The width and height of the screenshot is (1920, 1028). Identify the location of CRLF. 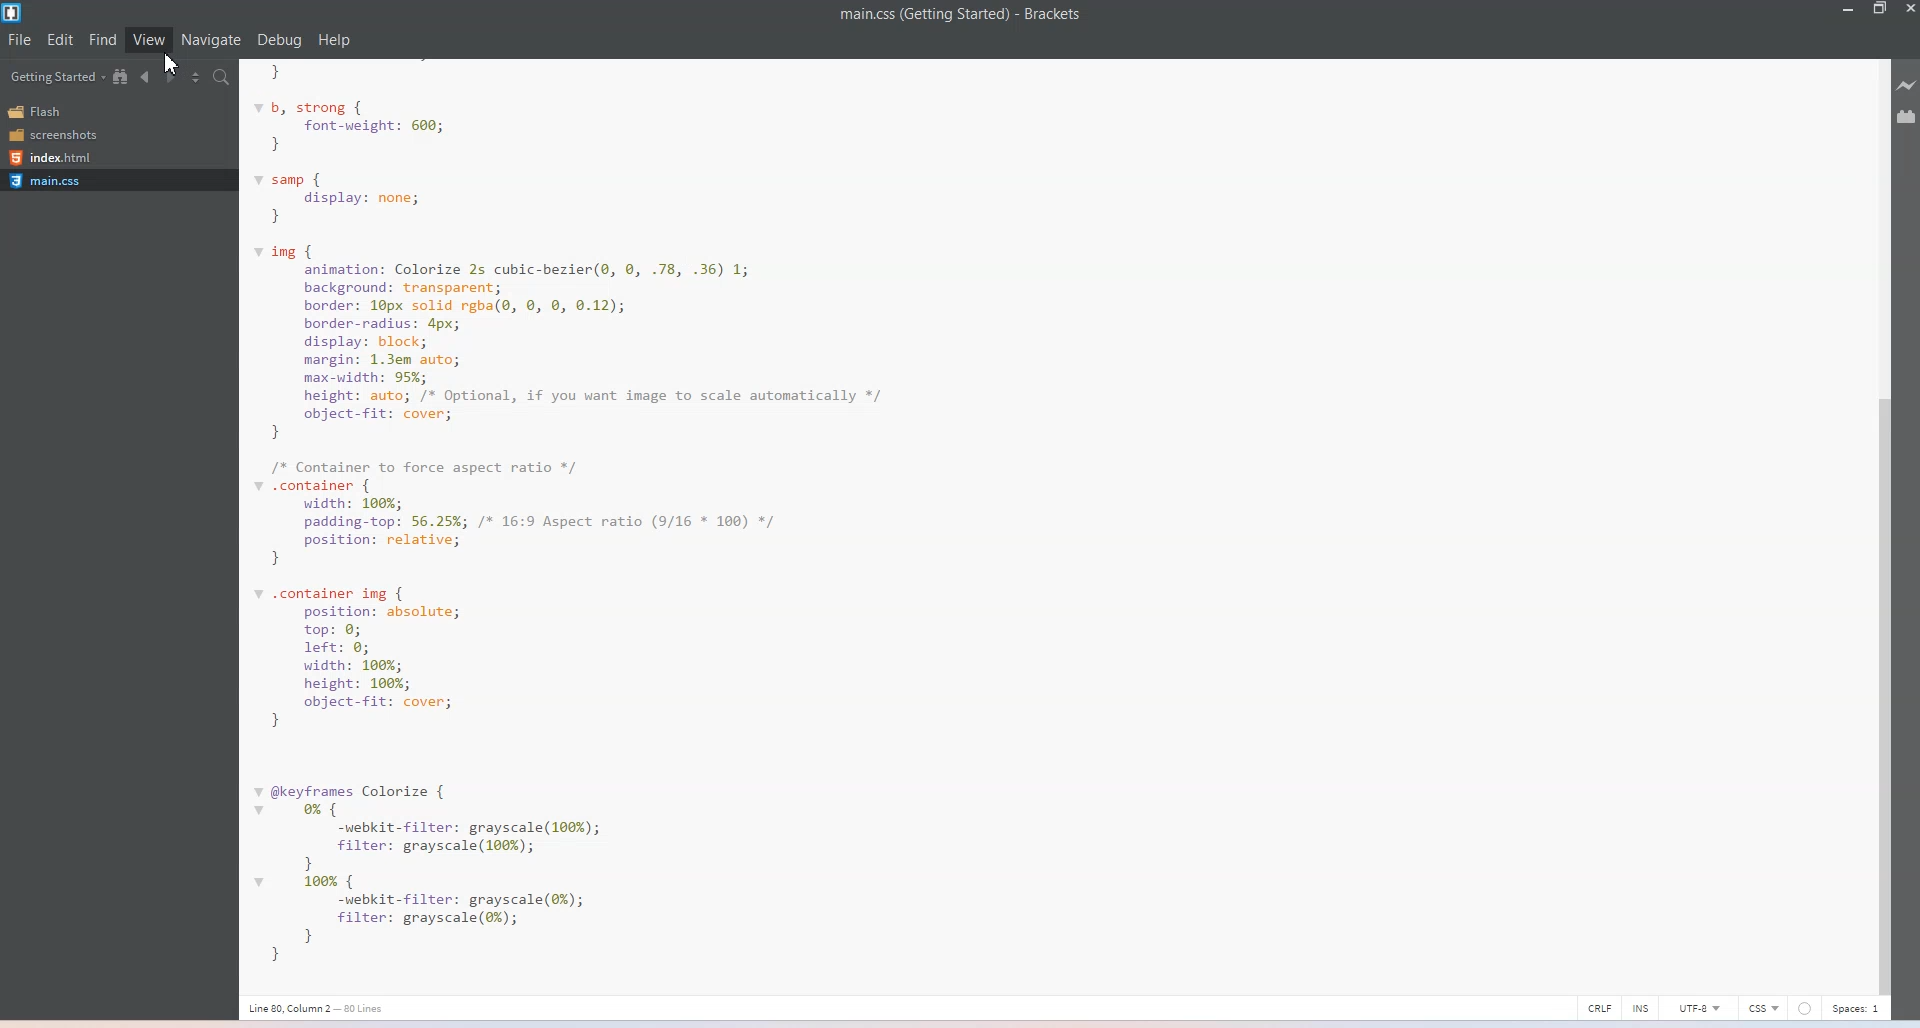
(1600, 1006).